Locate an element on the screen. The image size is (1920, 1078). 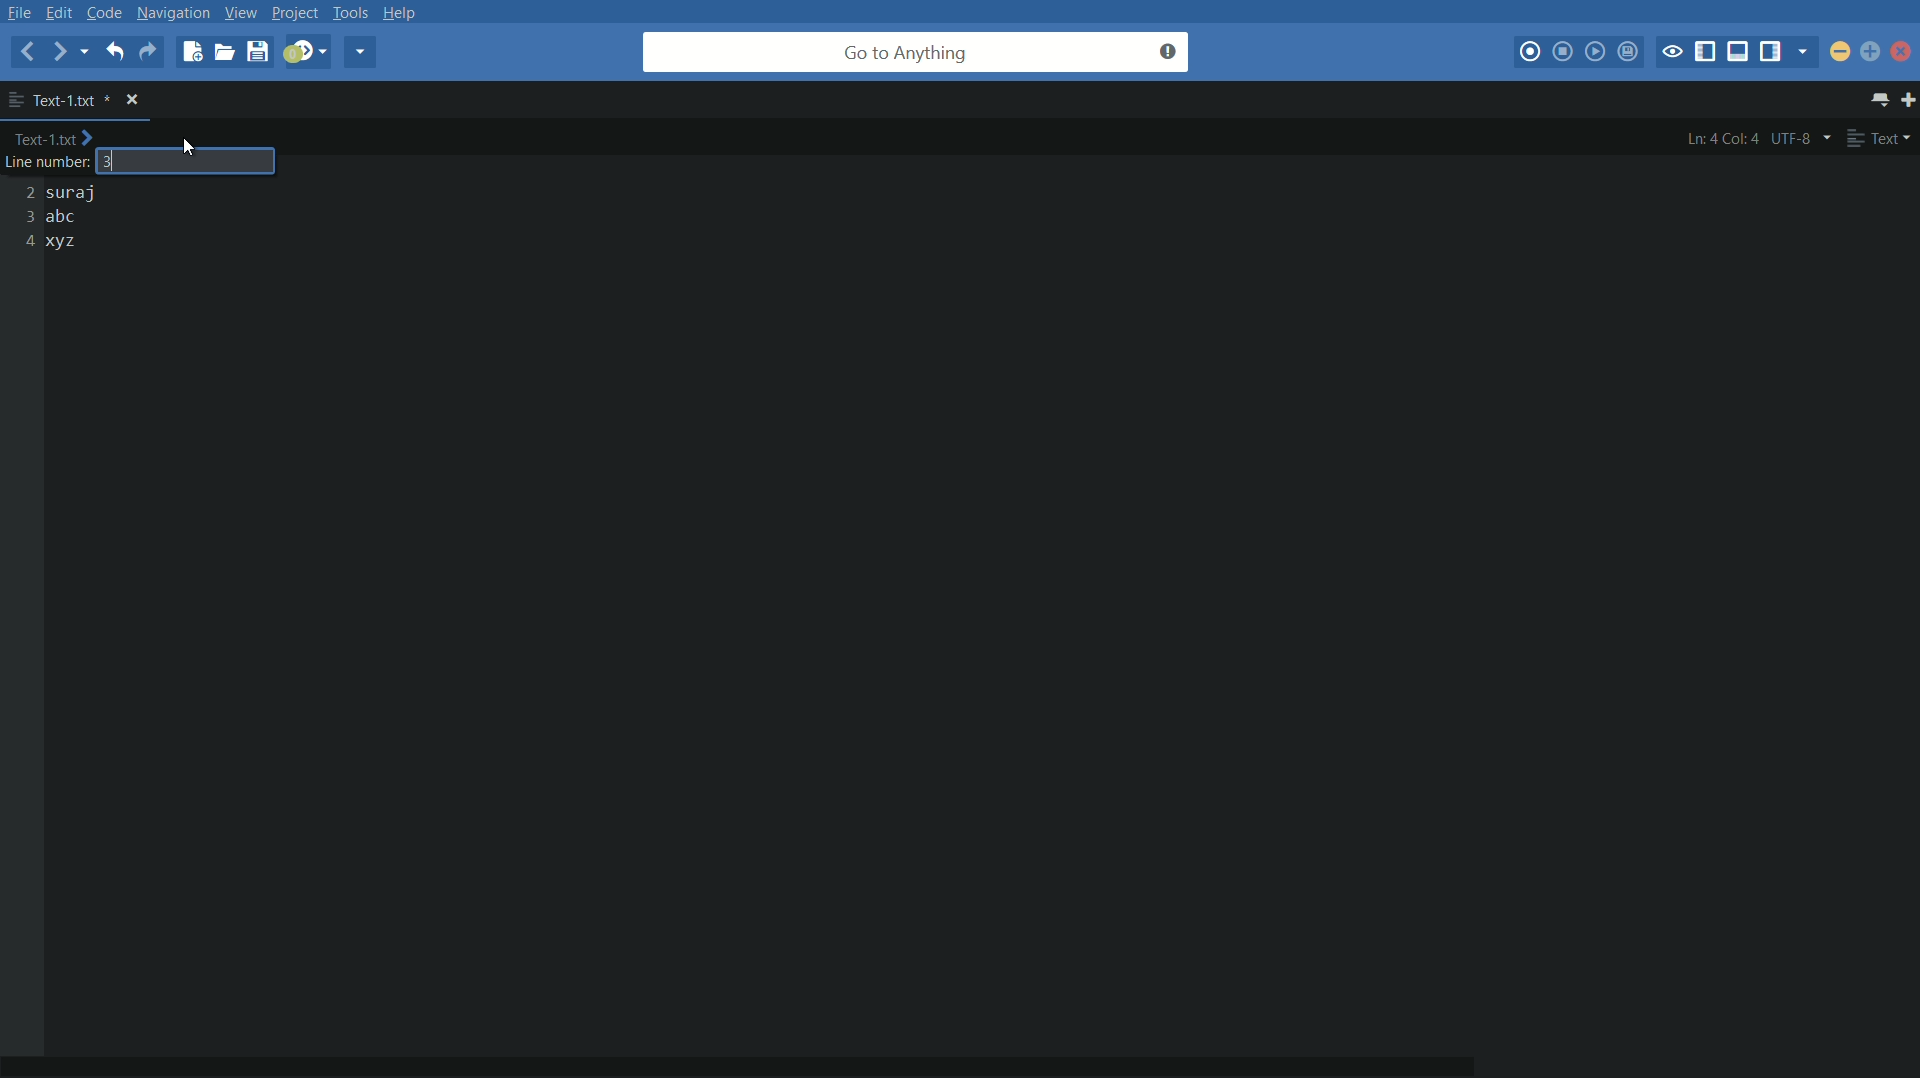
share current file is located at coordinates (359, 52).